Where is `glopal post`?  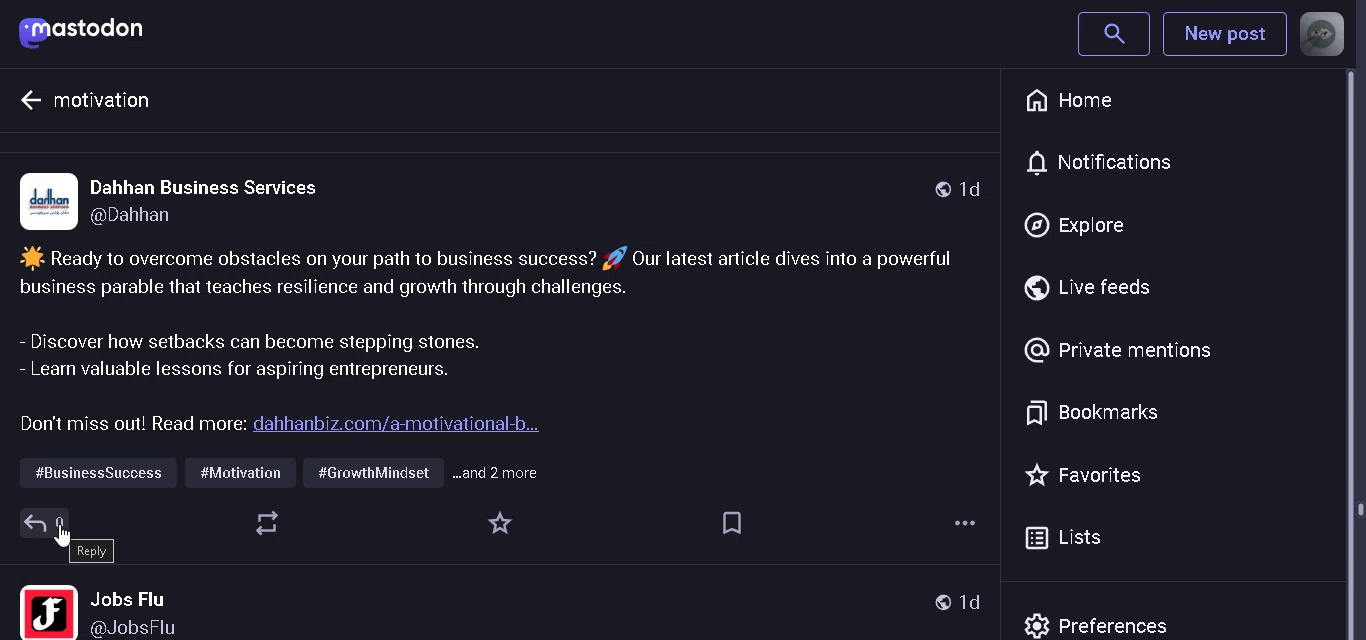
glopal post is located at coordinates (938, 187).